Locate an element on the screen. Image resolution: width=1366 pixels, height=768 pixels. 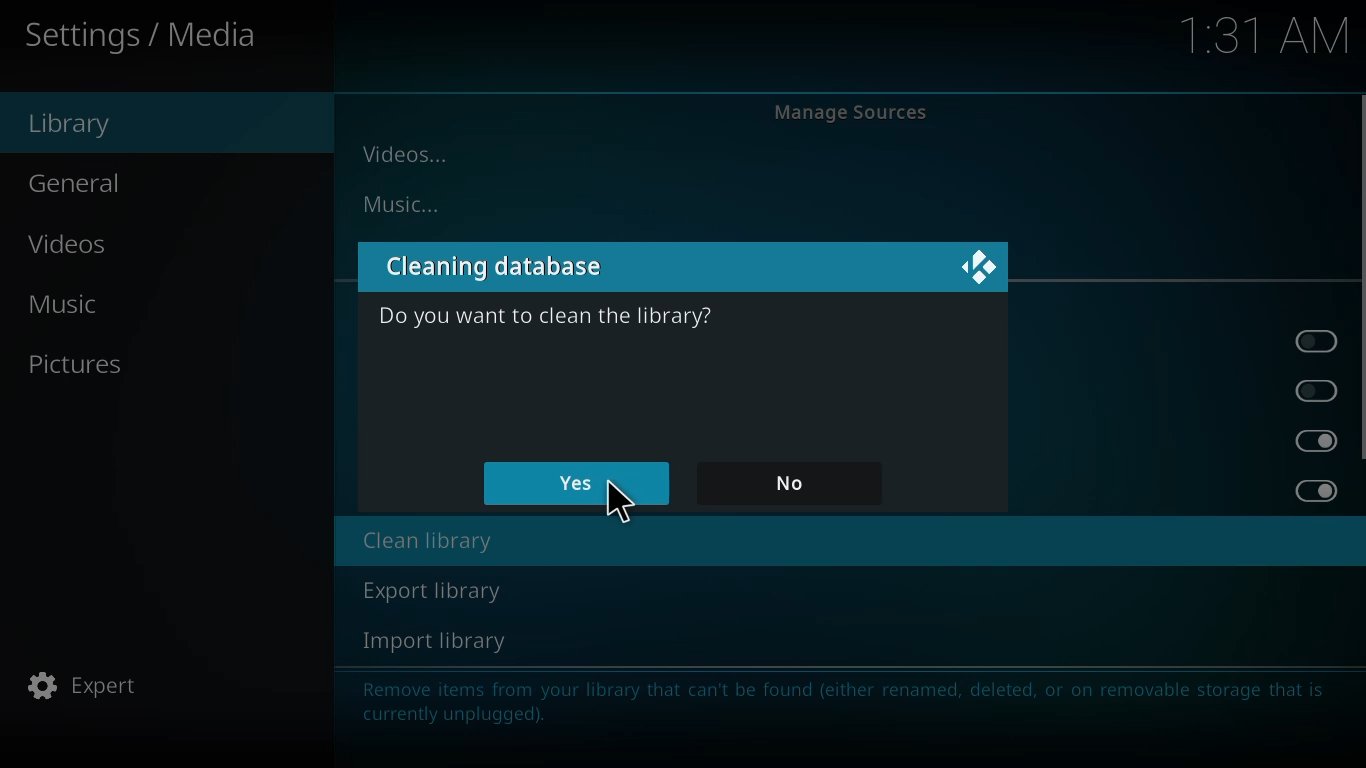
cursor is located at coordinates (619, 504).